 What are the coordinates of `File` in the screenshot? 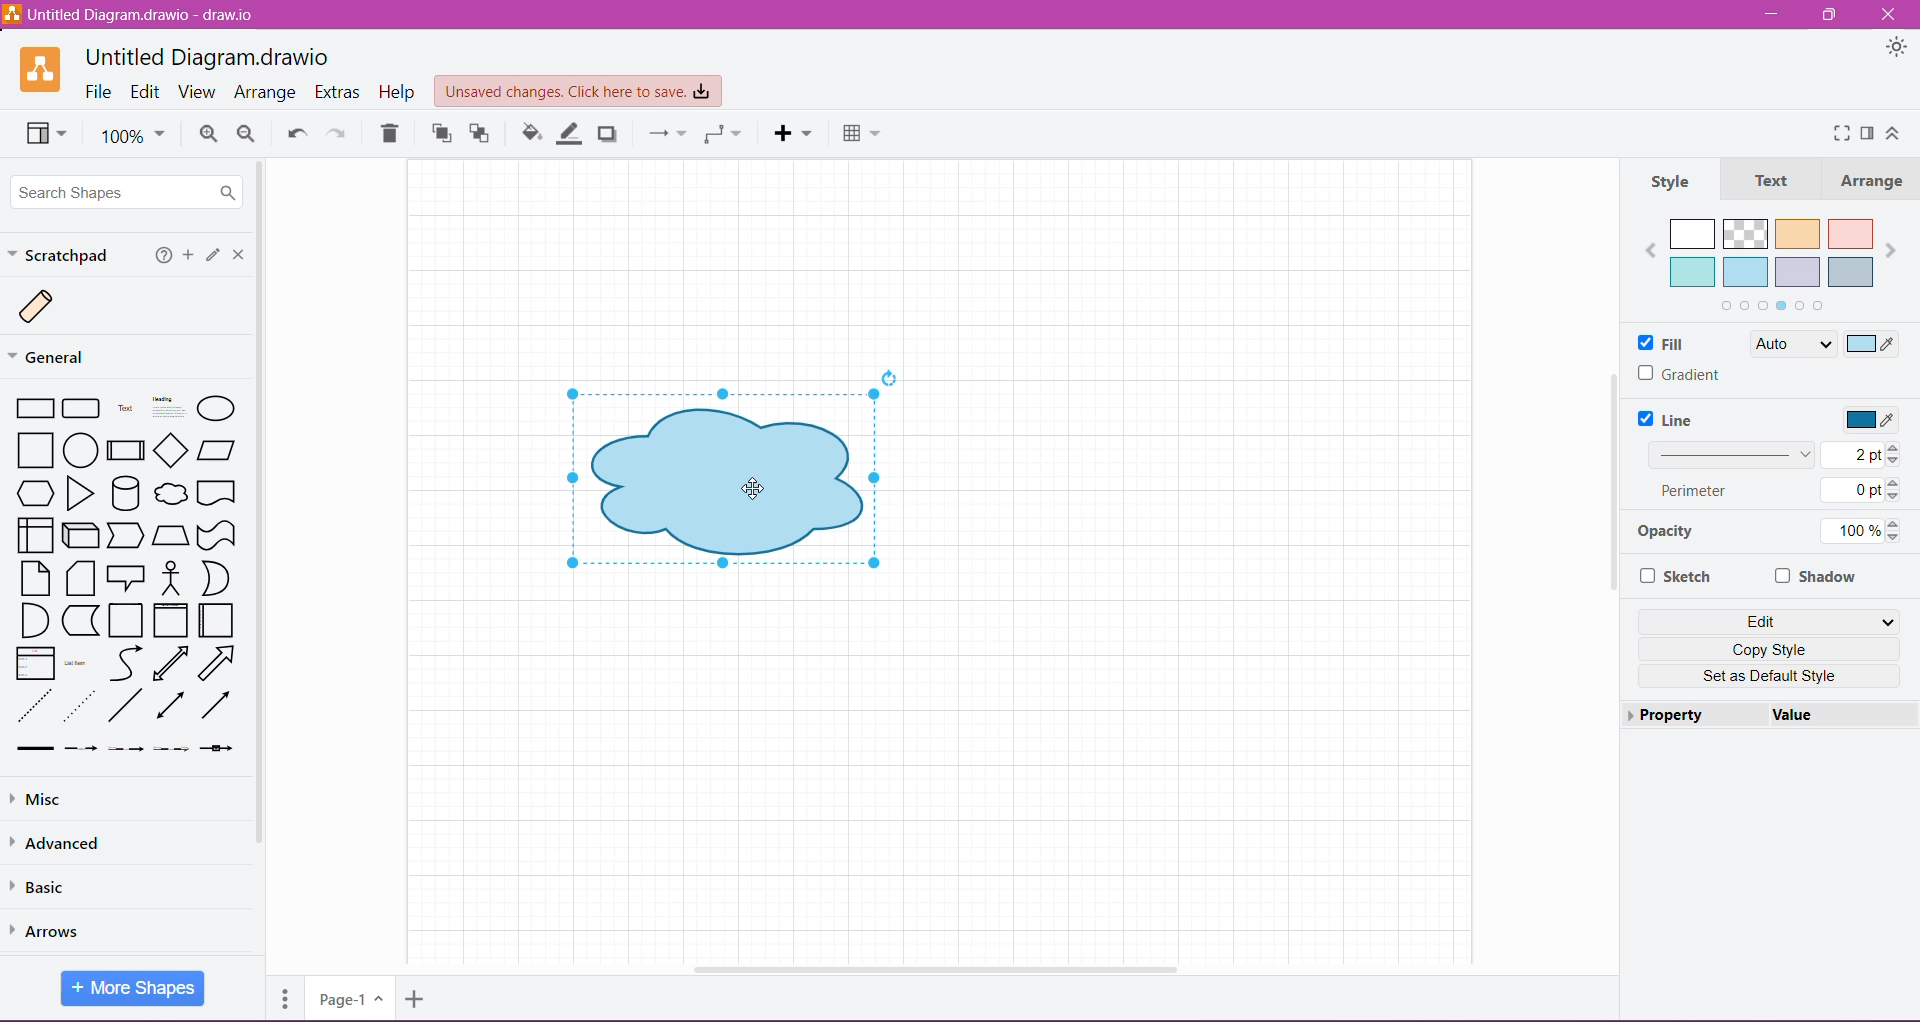 It's located at (97, 91).